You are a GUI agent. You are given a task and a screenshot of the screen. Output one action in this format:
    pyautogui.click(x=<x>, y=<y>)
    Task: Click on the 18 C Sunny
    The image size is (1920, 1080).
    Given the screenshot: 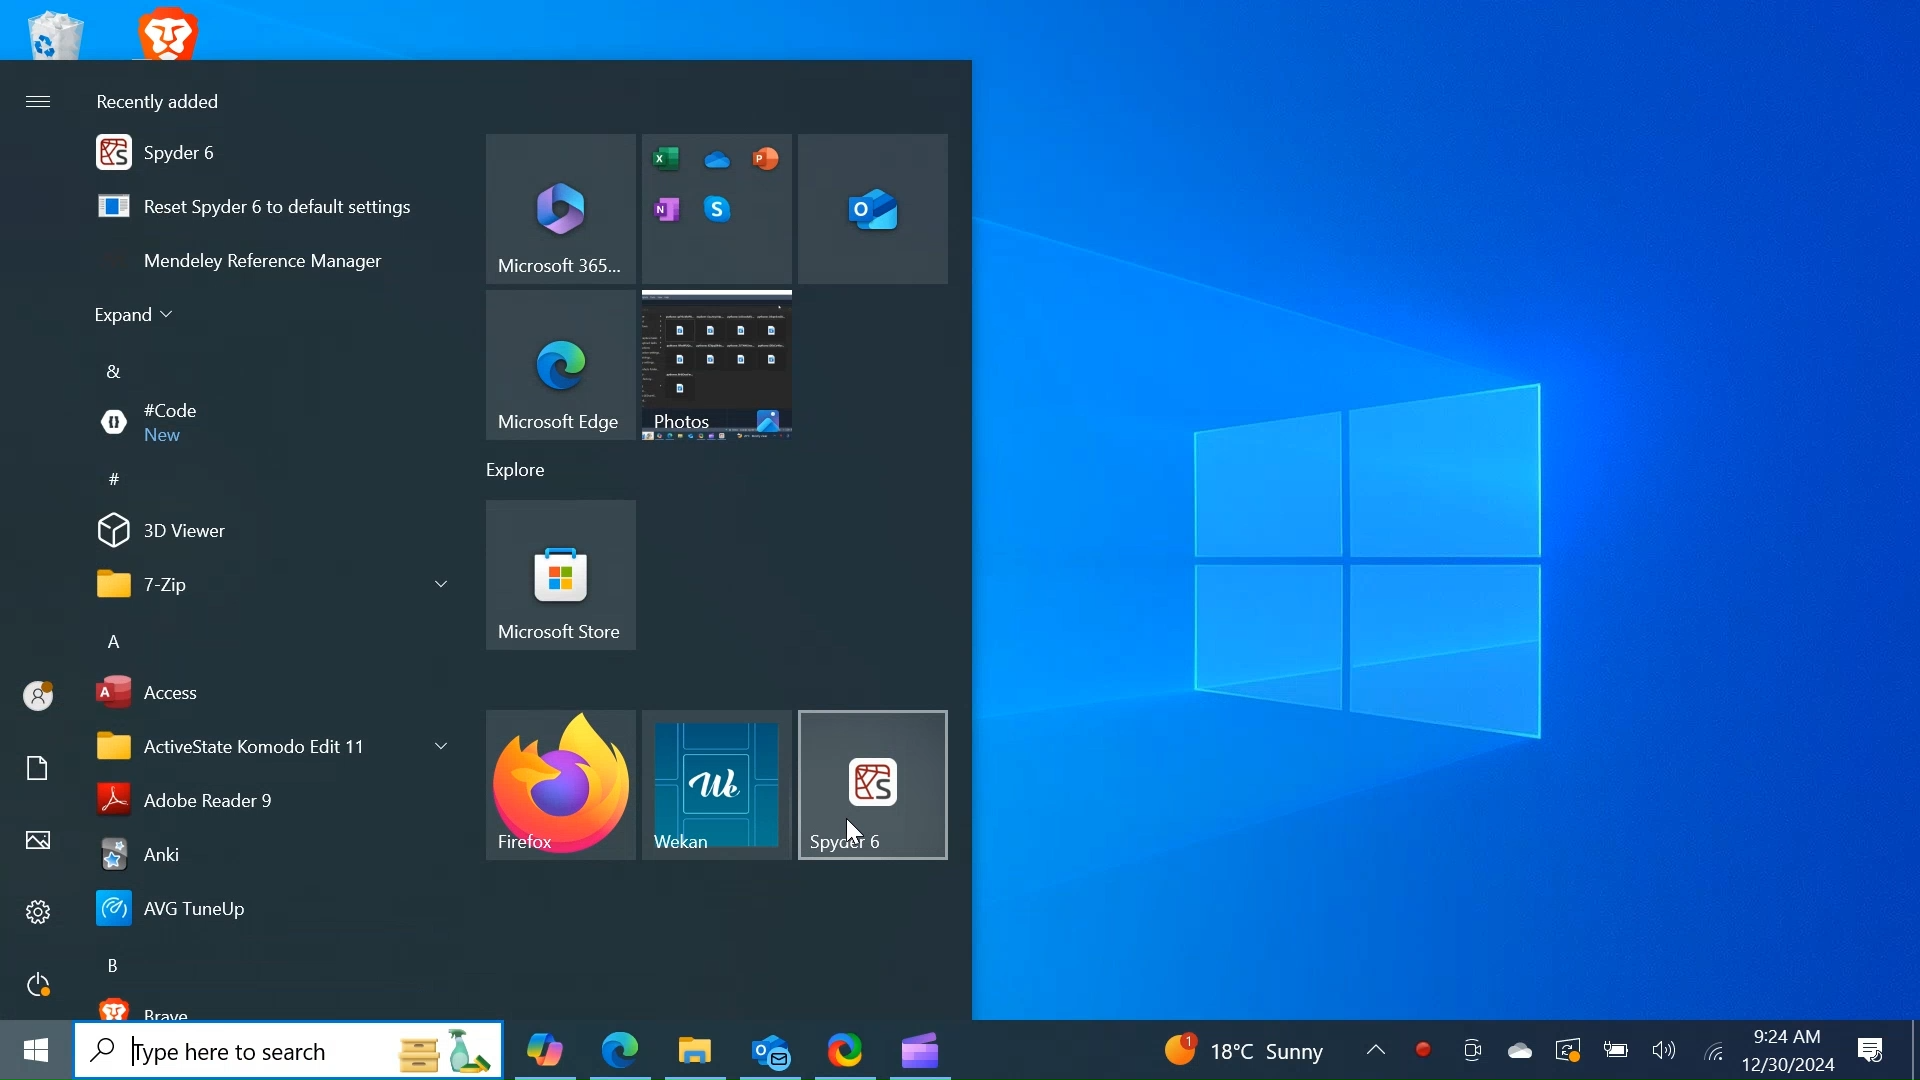 What is the action you would take?
    pyautogui.click(x=1264, y=1047)
    